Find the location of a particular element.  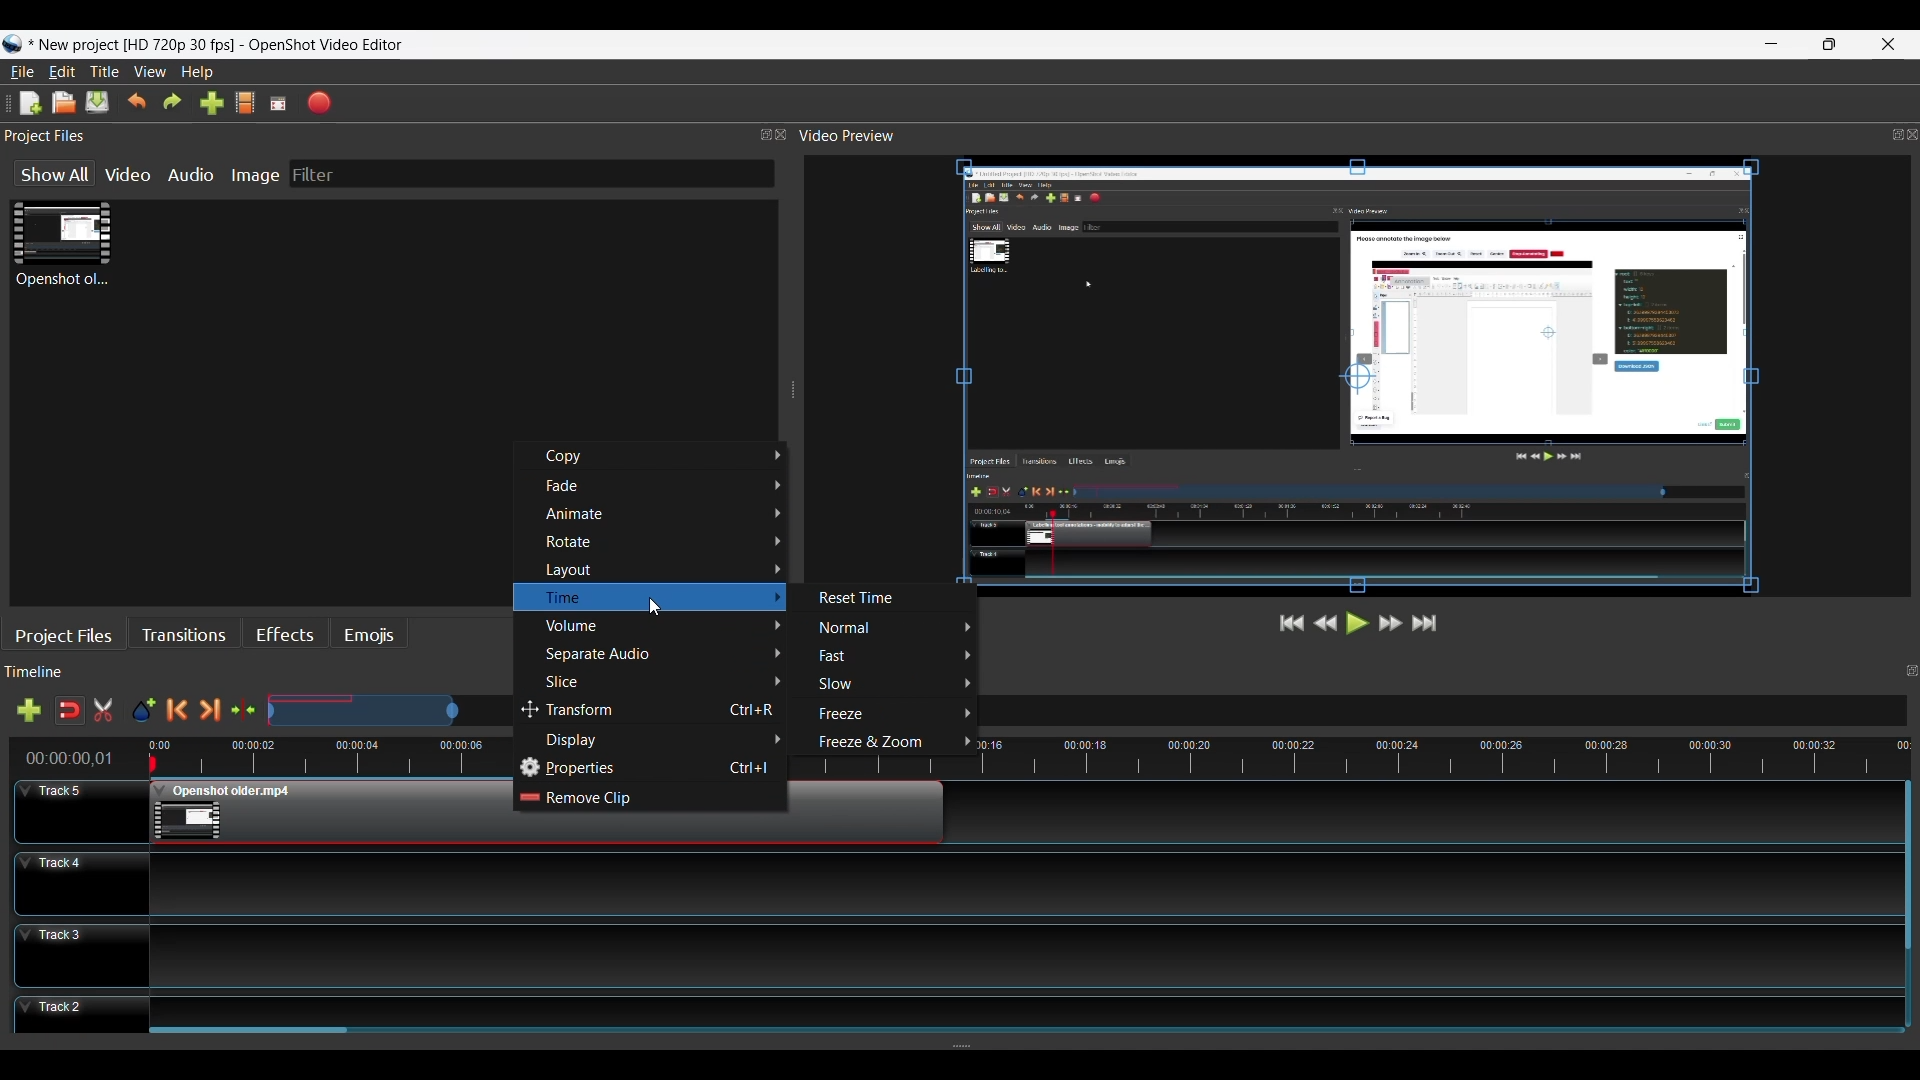

Choose File is located at coordinates (249, 104).